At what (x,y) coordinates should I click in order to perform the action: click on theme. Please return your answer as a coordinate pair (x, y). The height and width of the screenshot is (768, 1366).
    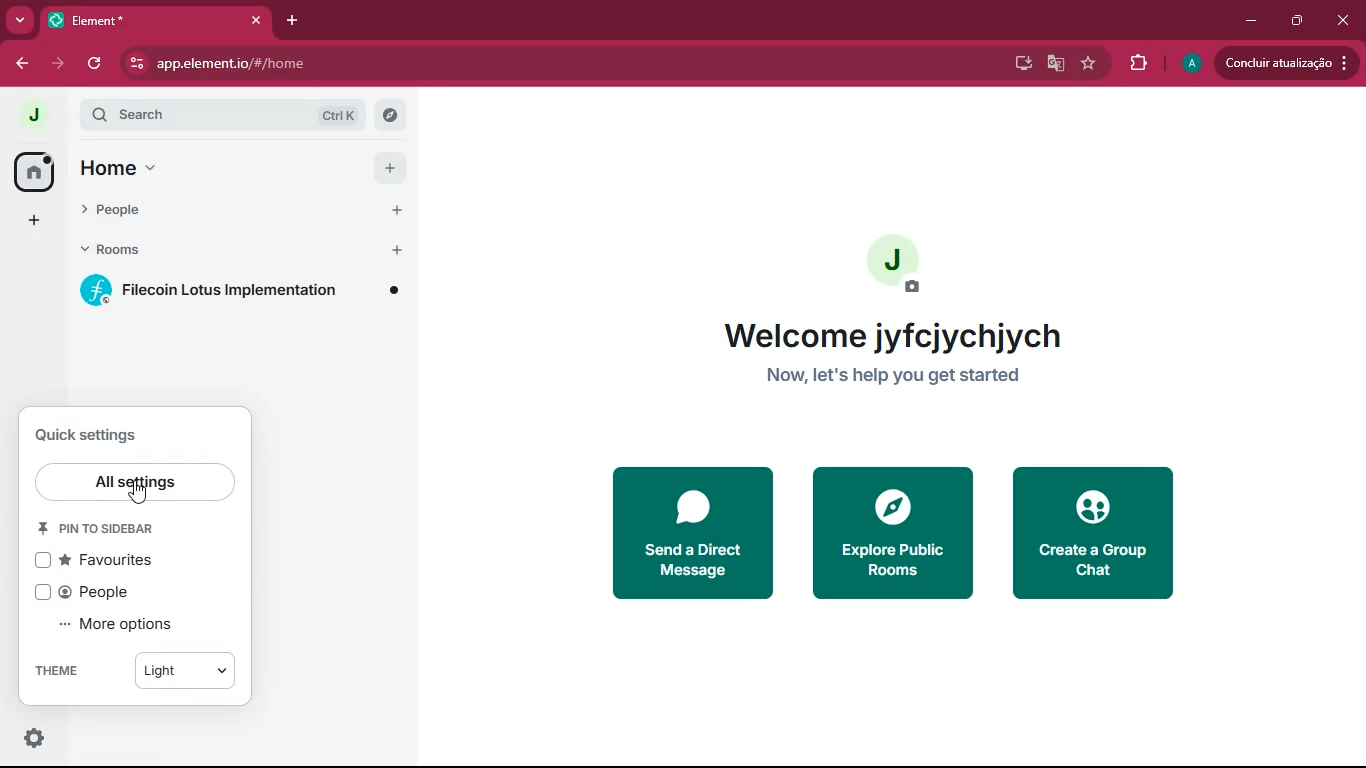
    Looking at the image, I should click on (67, 670).